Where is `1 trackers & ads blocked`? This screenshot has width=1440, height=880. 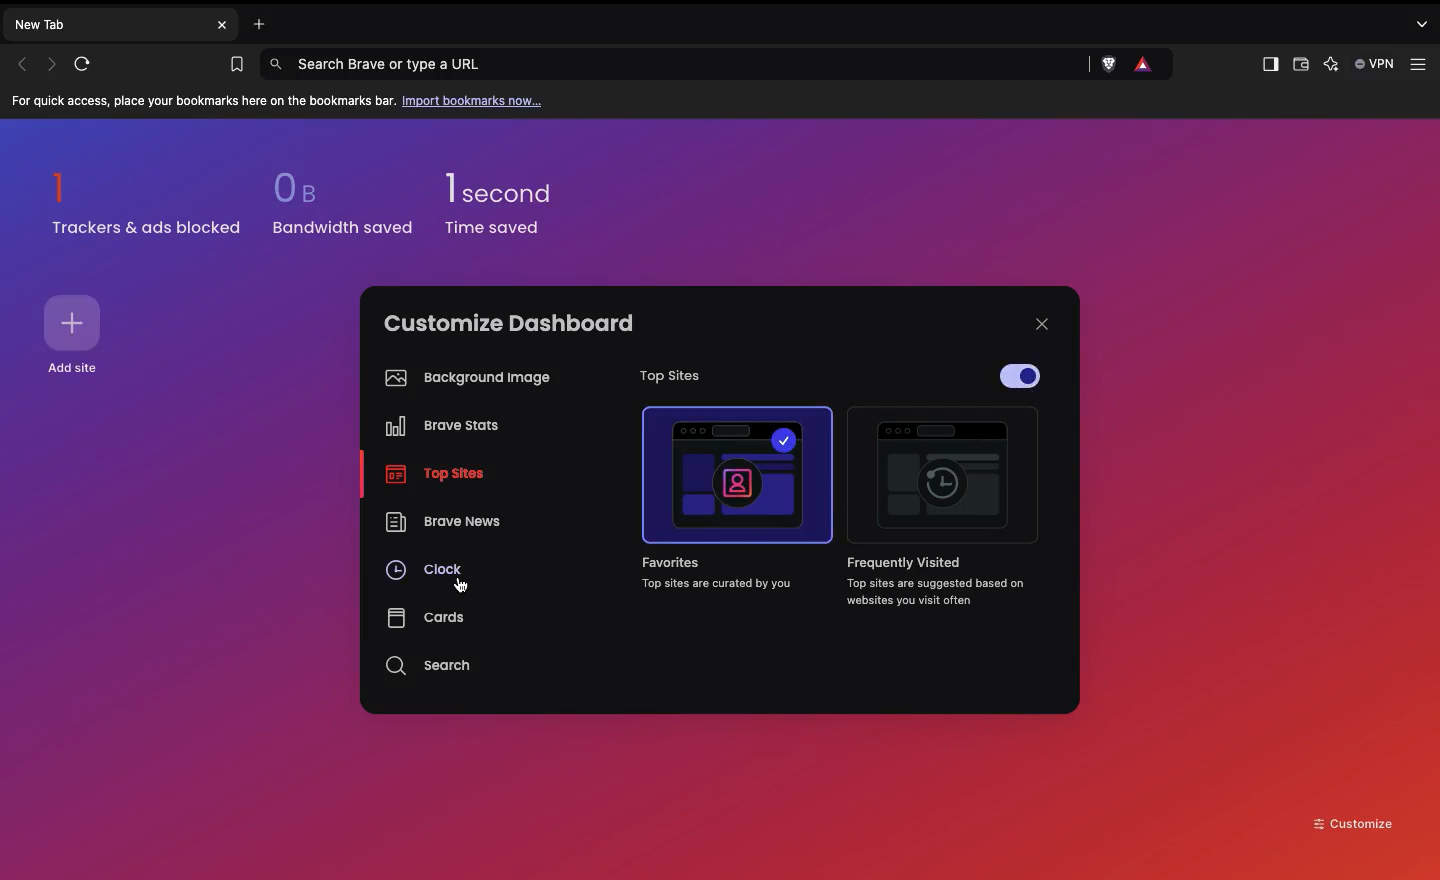 1 trackers & ads blocked is located at coordinates (147, 203).